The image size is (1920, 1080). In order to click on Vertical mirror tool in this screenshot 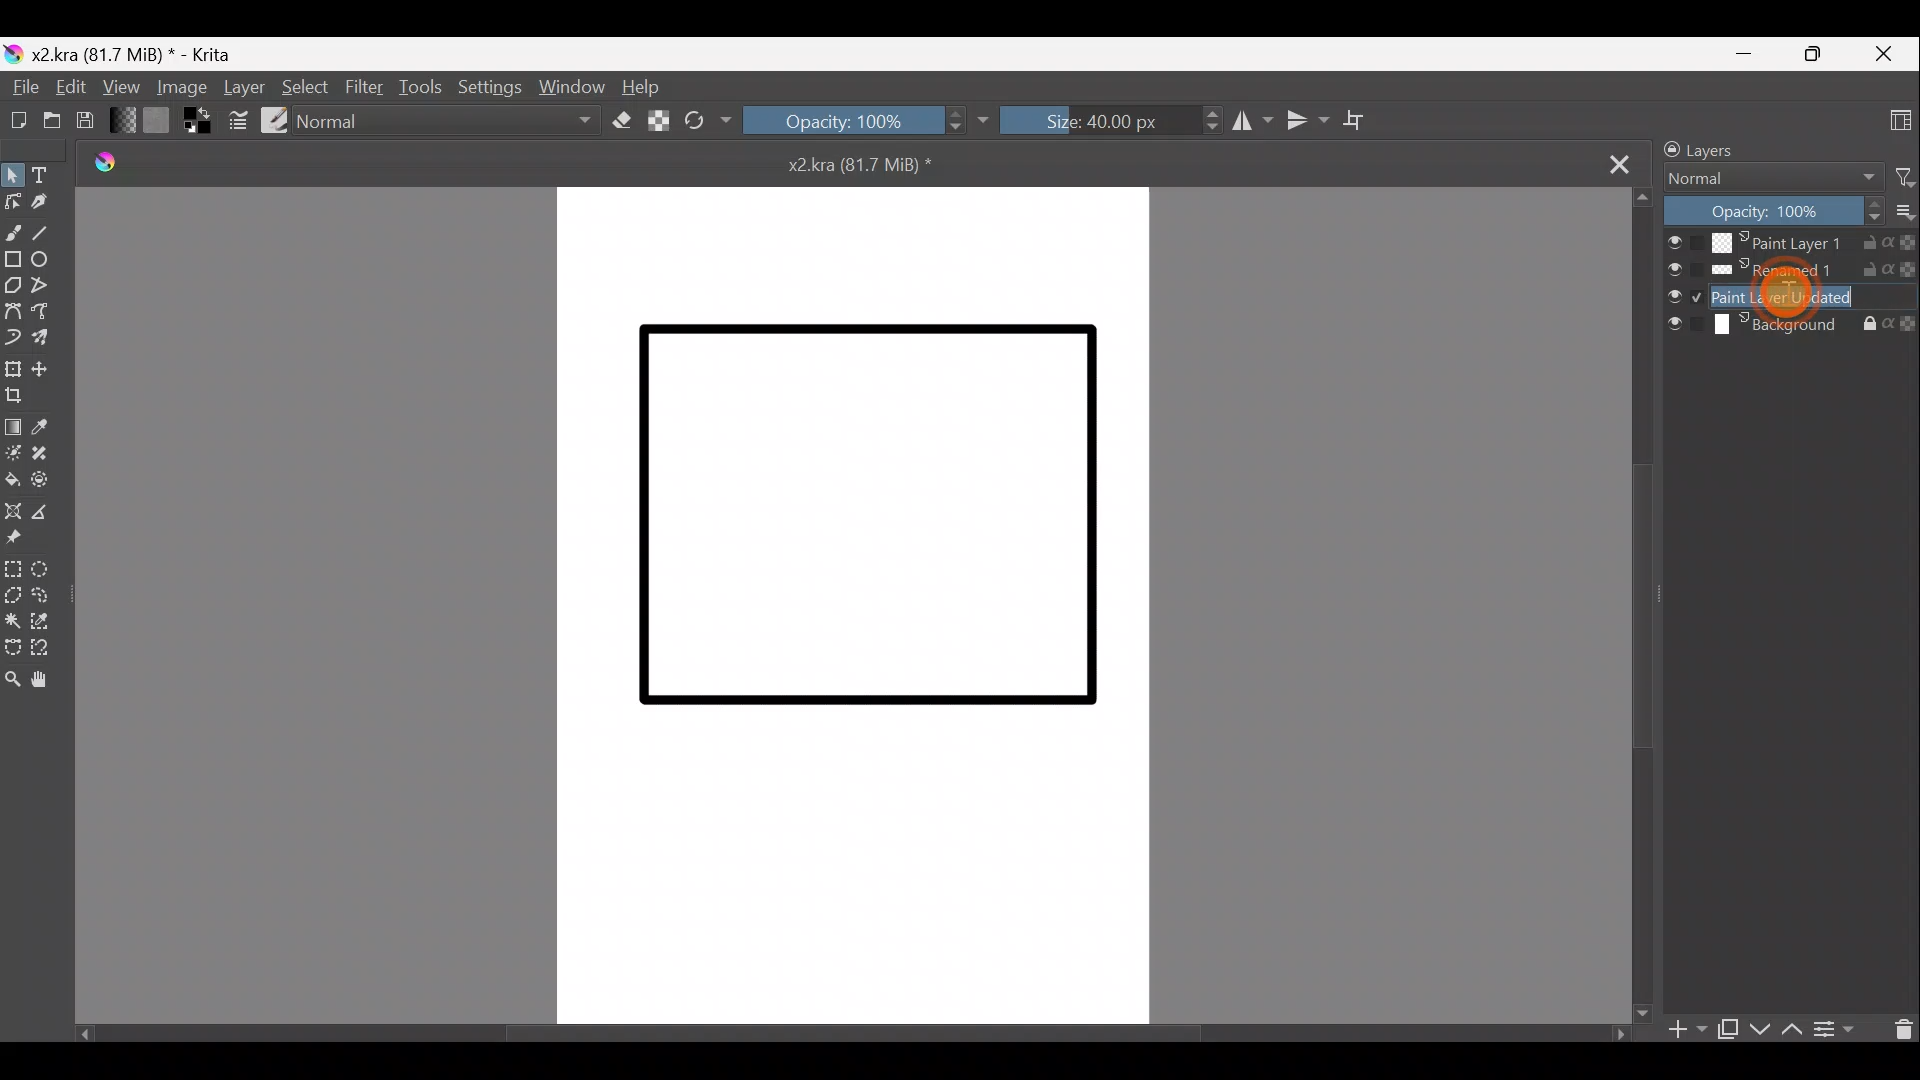, I will do `click(1307, 114)`.